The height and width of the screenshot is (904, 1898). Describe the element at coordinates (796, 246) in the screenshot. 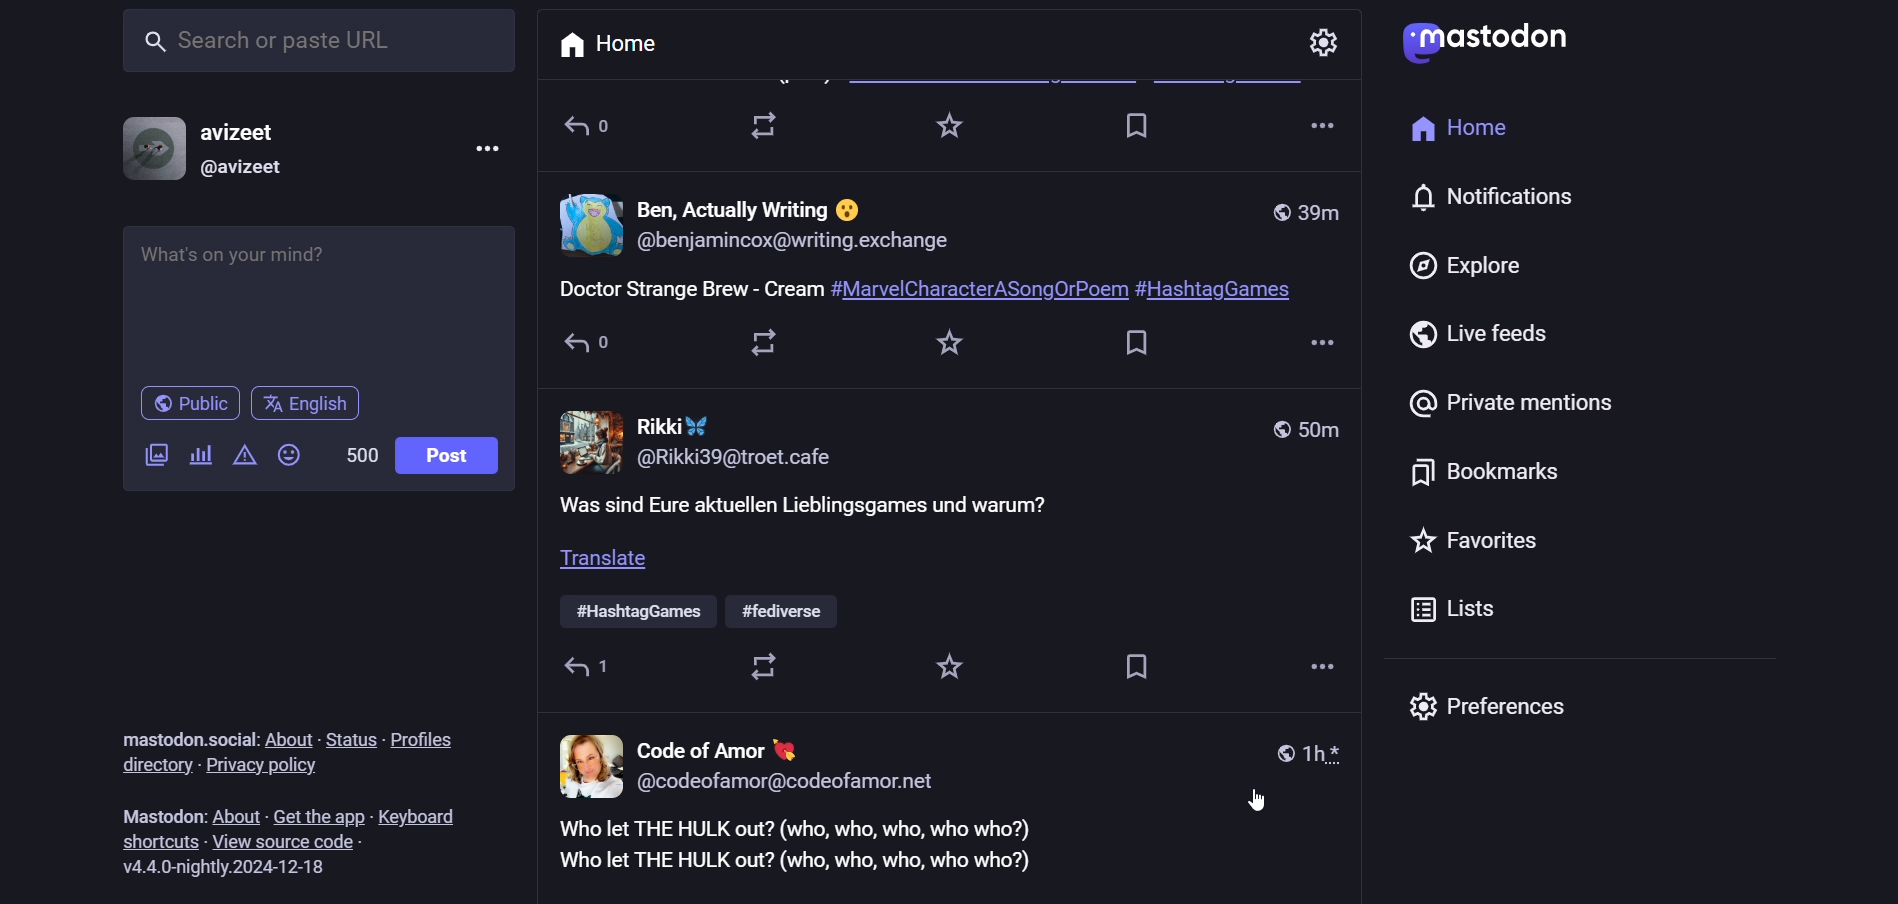

I see `@benjamincox@writing.exchange` at that location.